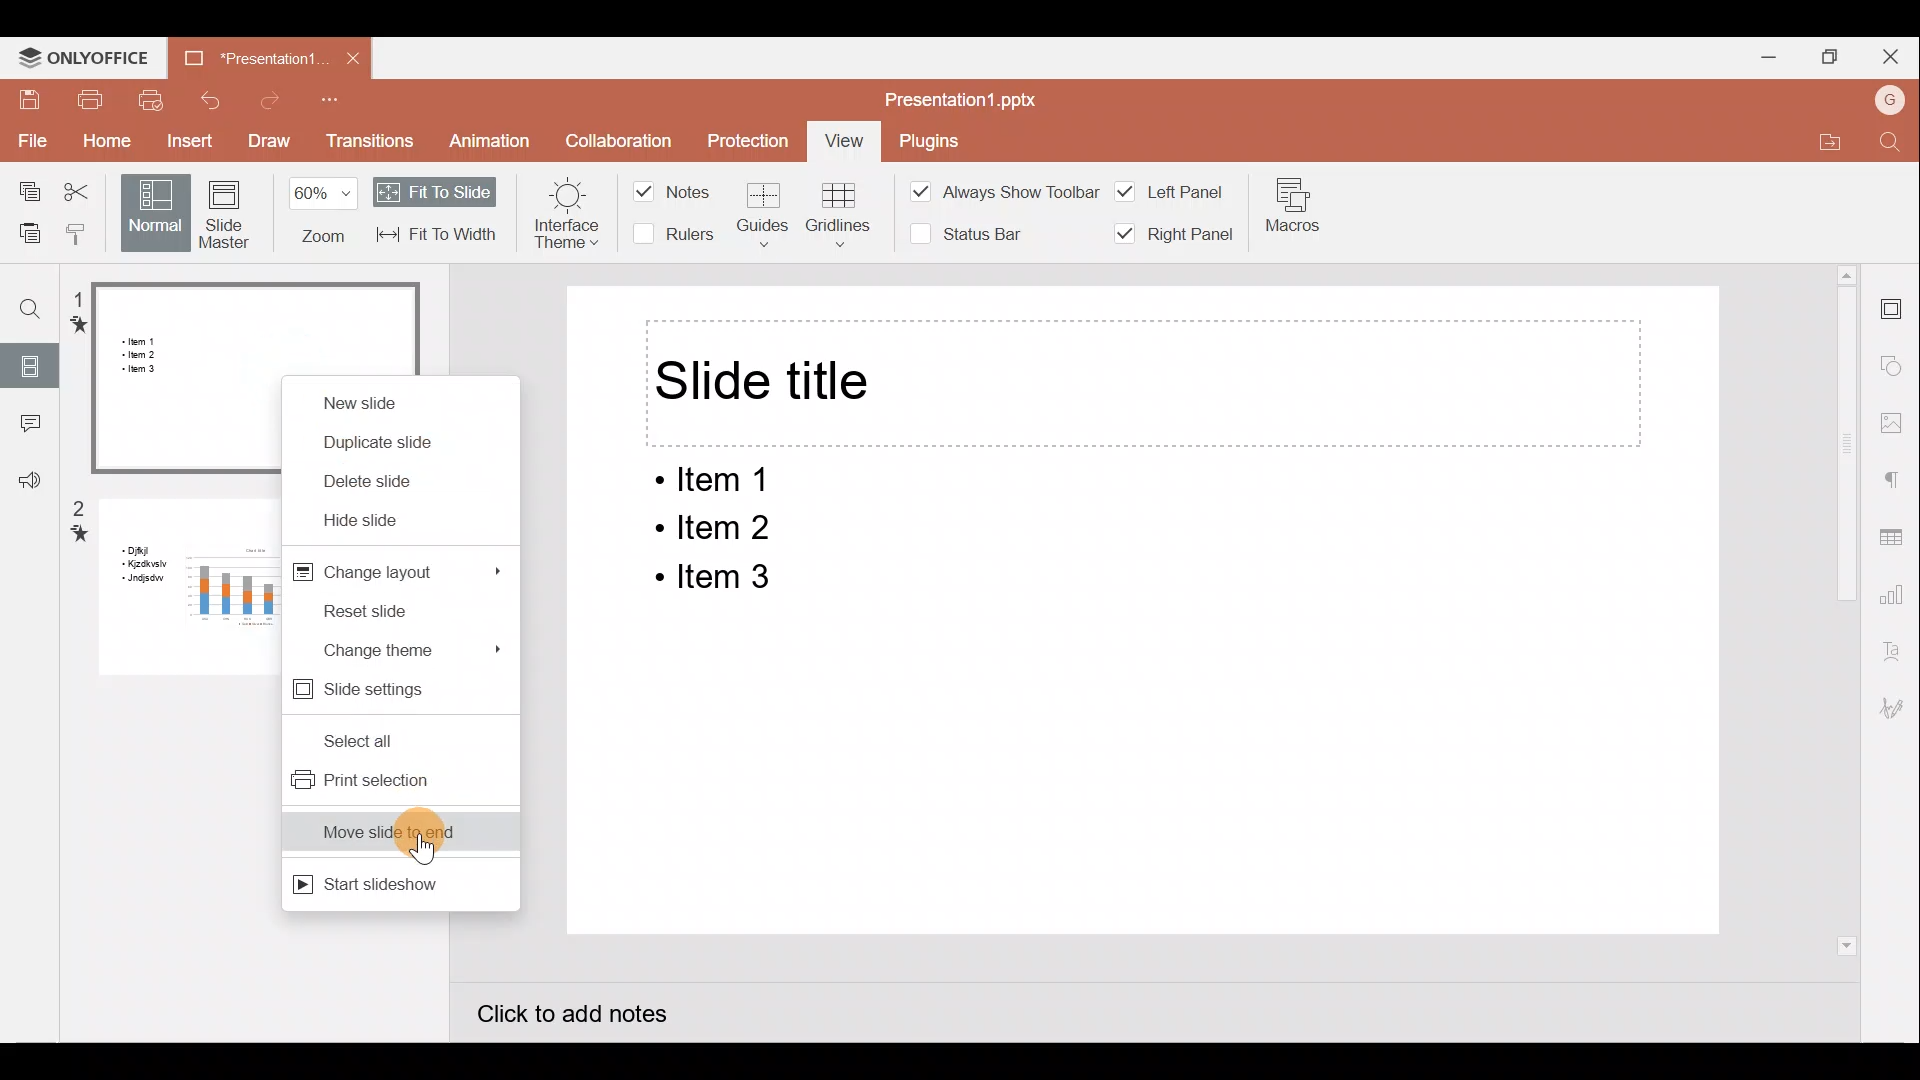  Describe the element at coordinates (224, 211) in the screenshot. I see `Slide Master` at that location.